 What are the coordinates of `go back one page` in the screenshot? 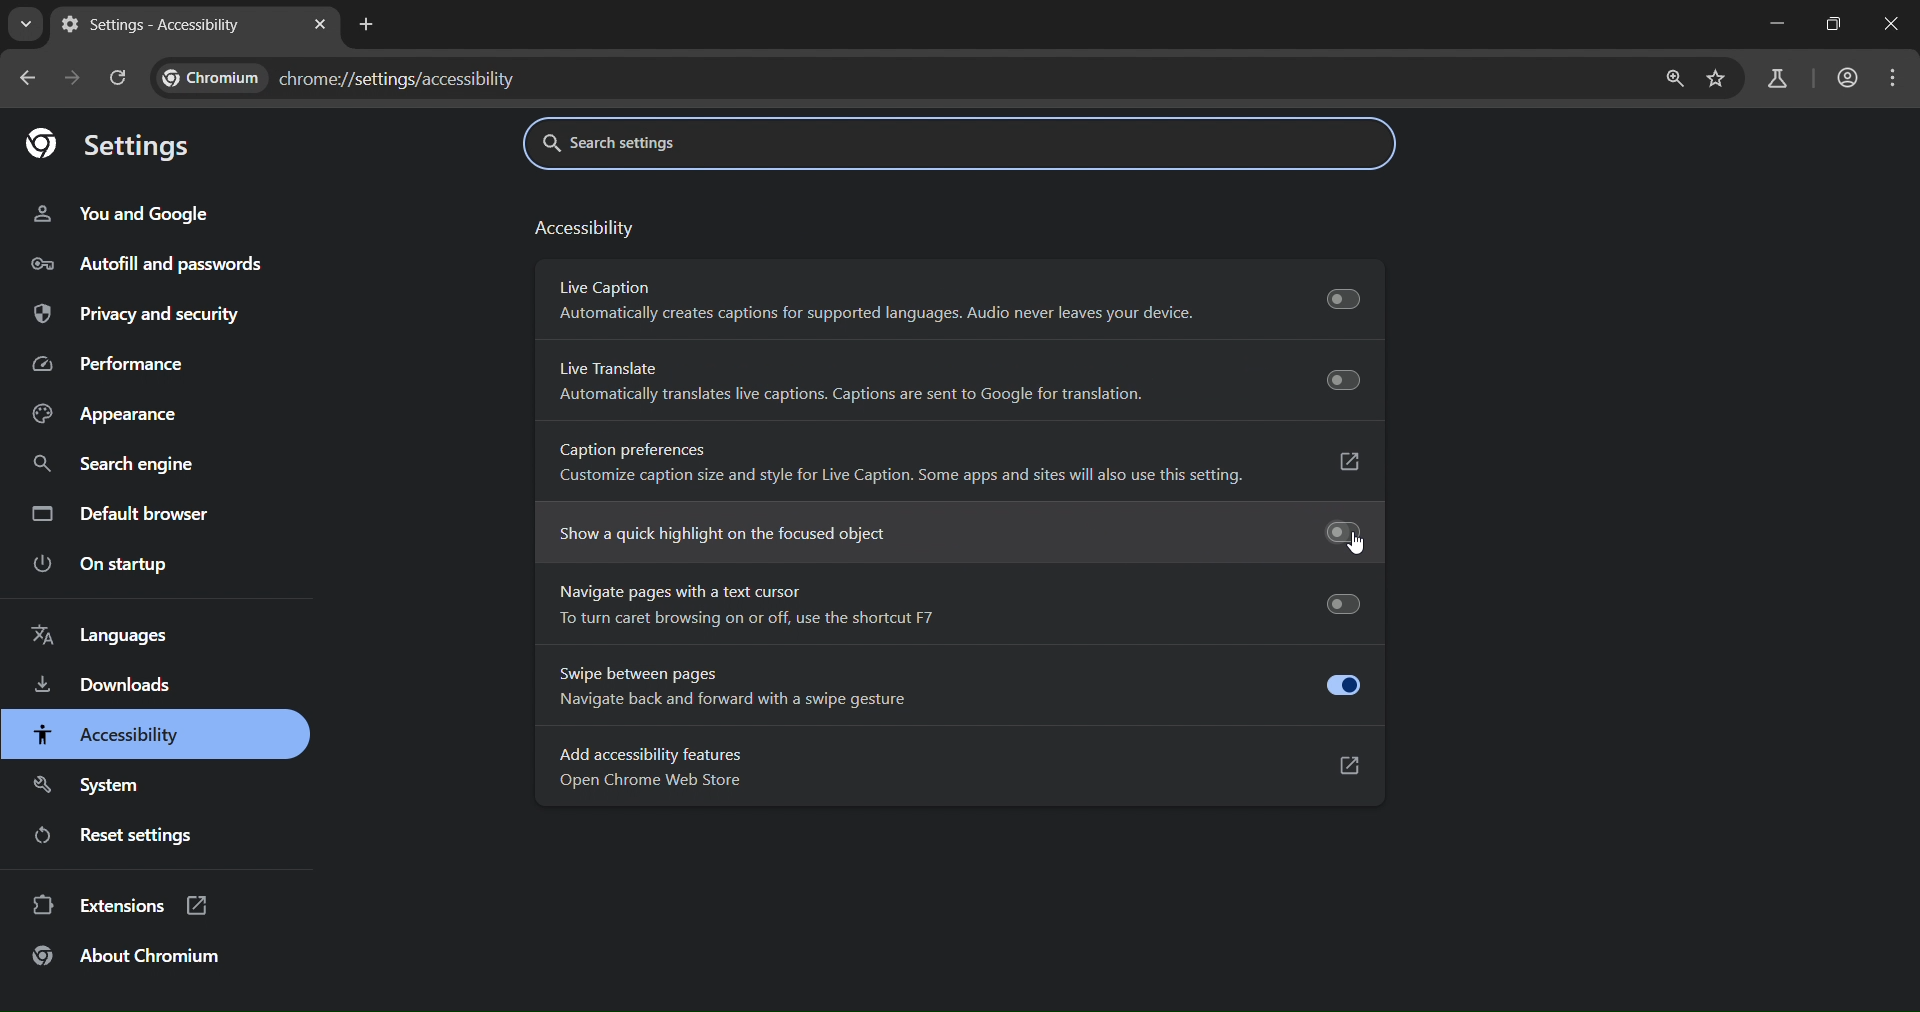 It's located at (26, 77).